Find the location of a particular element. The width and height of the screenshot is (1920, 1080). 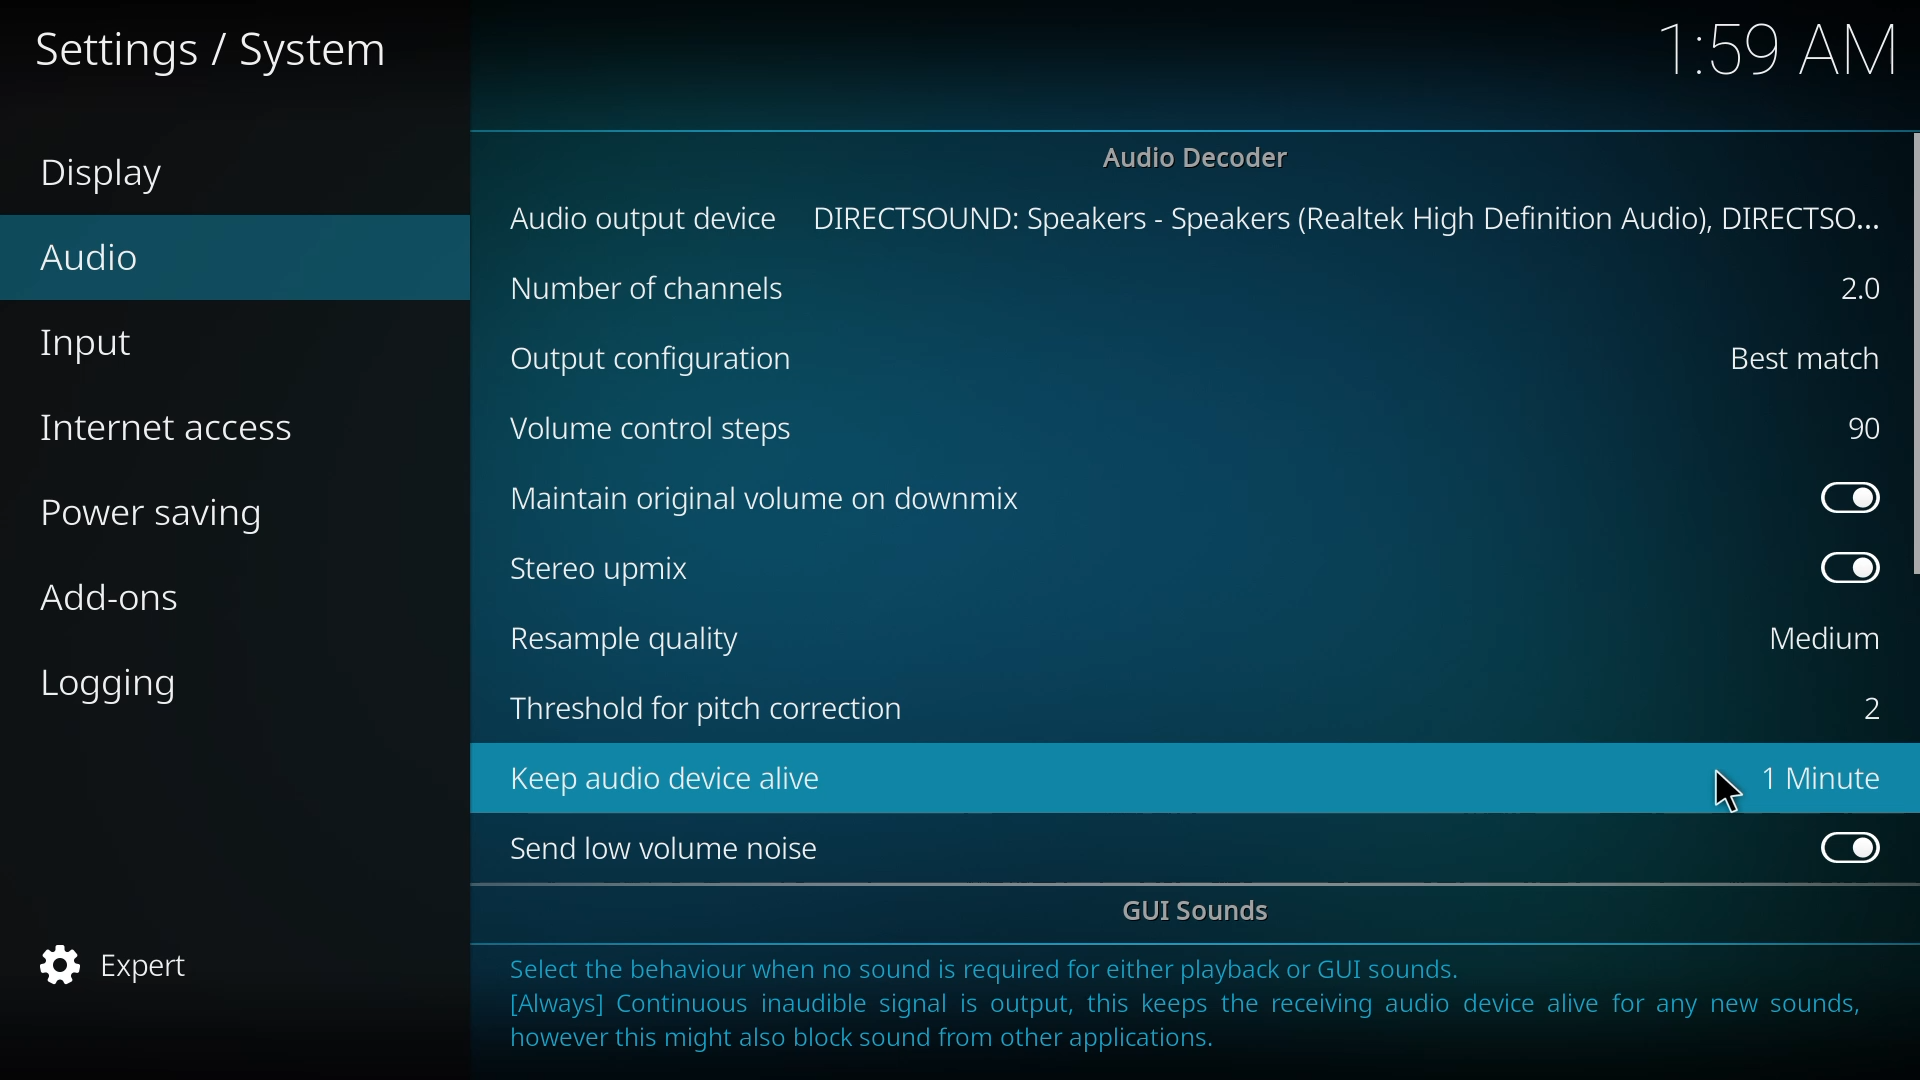

gui sounds is located at coordinates (1203, 913).